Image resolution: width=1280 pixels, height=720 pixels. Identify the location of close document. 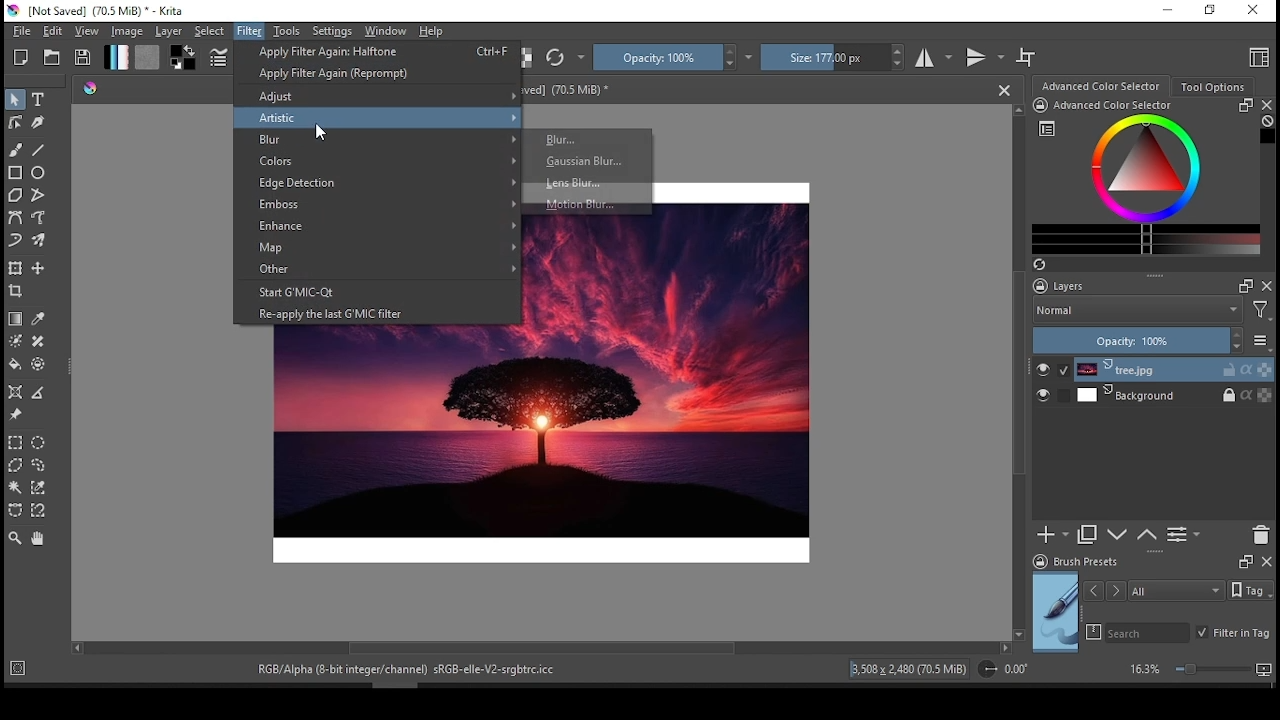
(1005, 89).